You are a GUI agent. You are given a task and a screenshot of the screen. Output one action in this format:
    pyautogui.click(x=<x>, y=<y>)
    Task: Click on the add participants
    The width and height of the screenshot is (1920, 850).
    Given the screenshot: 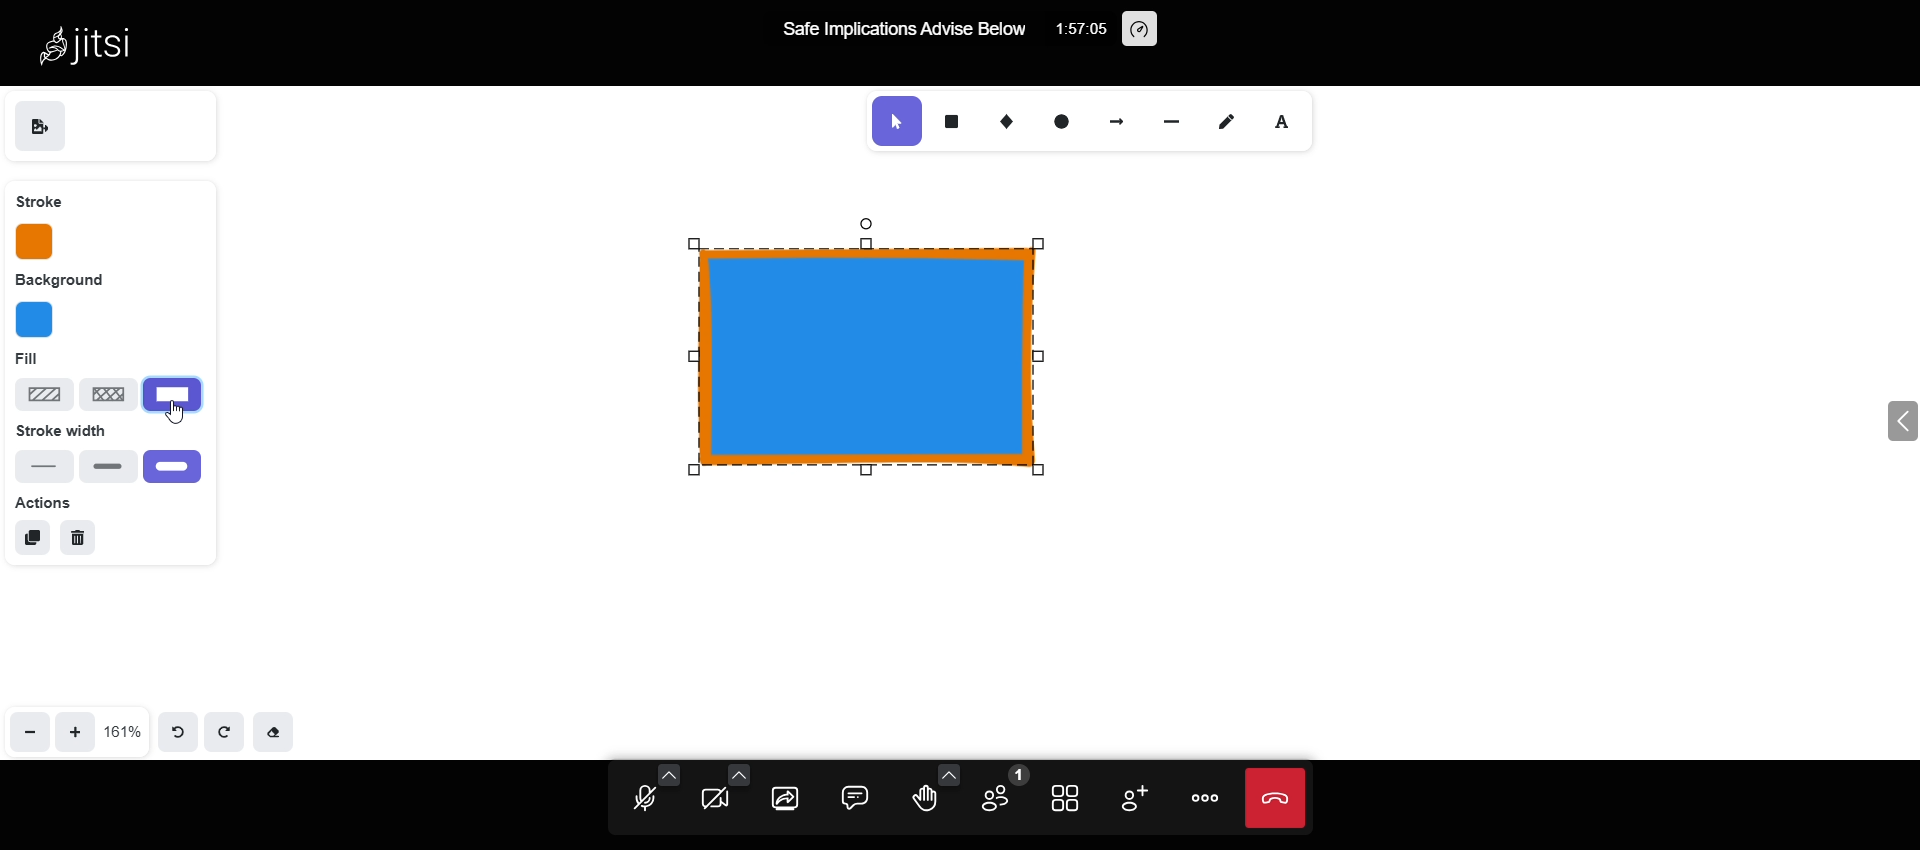 What is the action you would take?
    pyautogui.click(x=1127, y=796)
    